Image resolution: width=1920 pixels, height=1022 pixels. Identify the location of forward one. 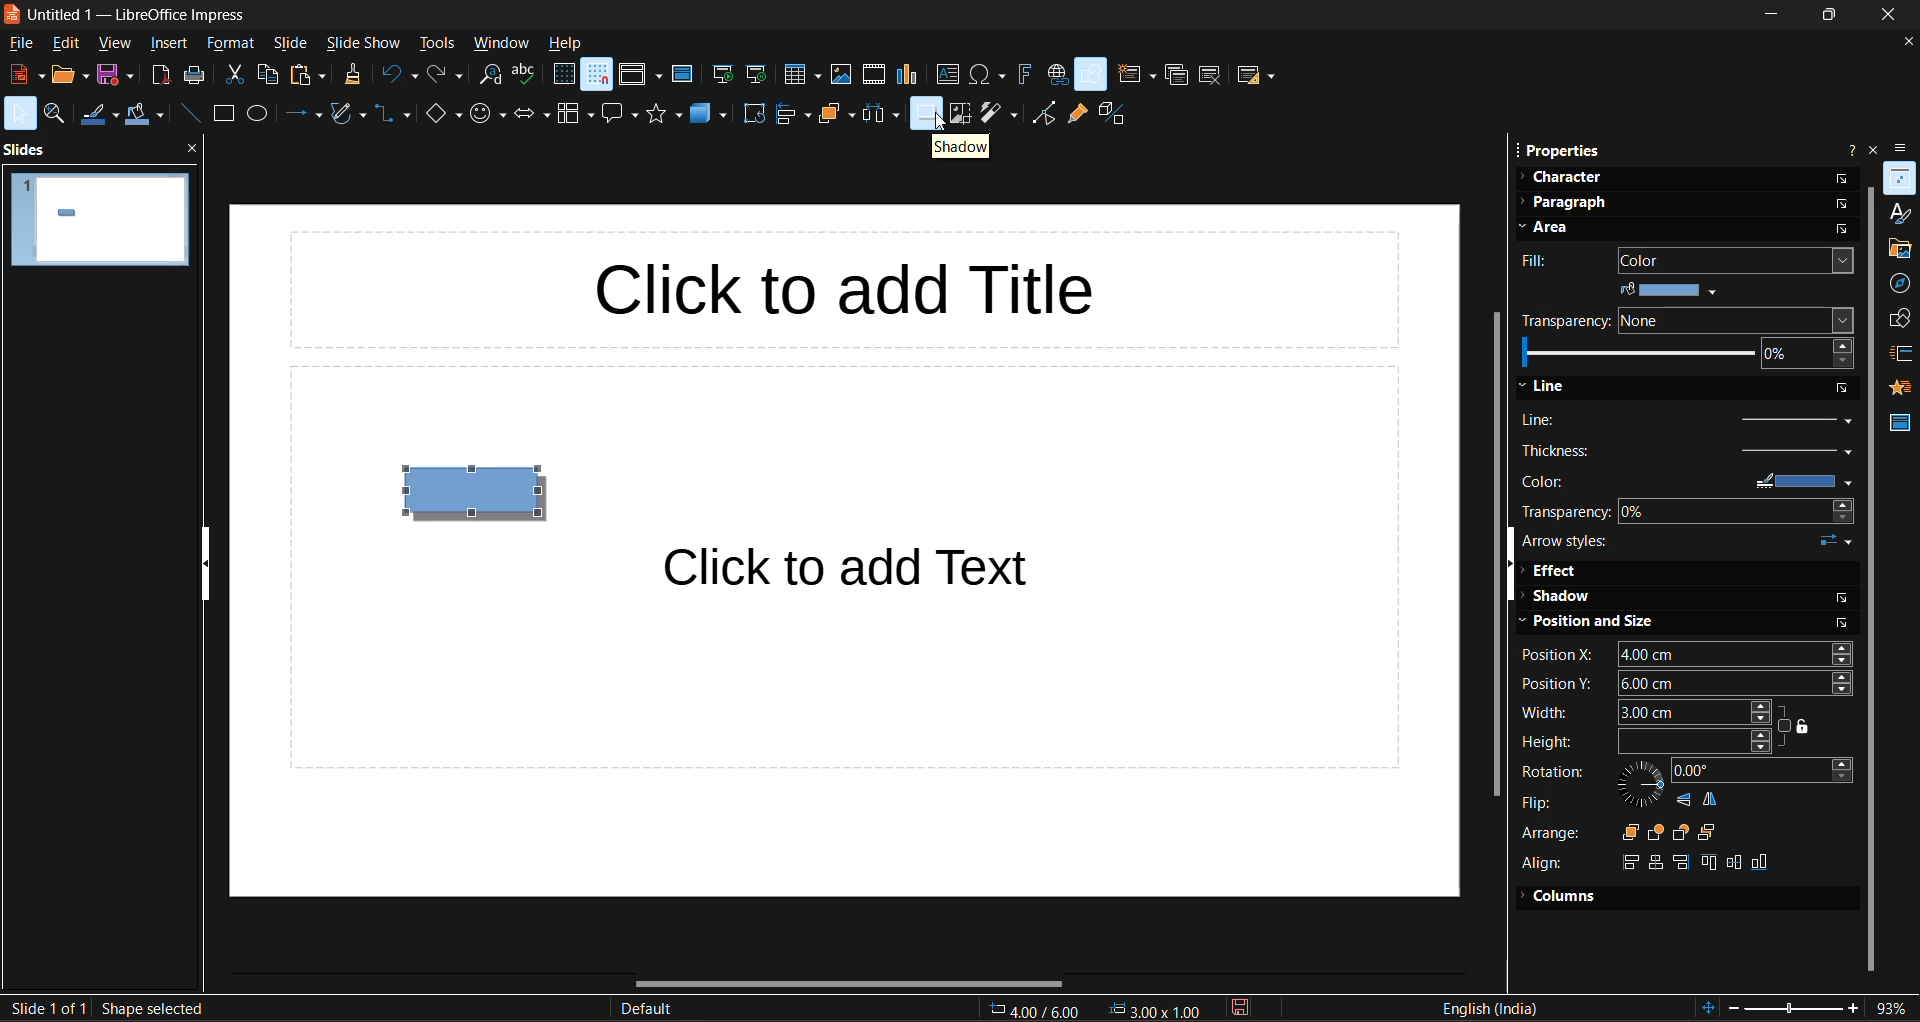
(1655, 831).